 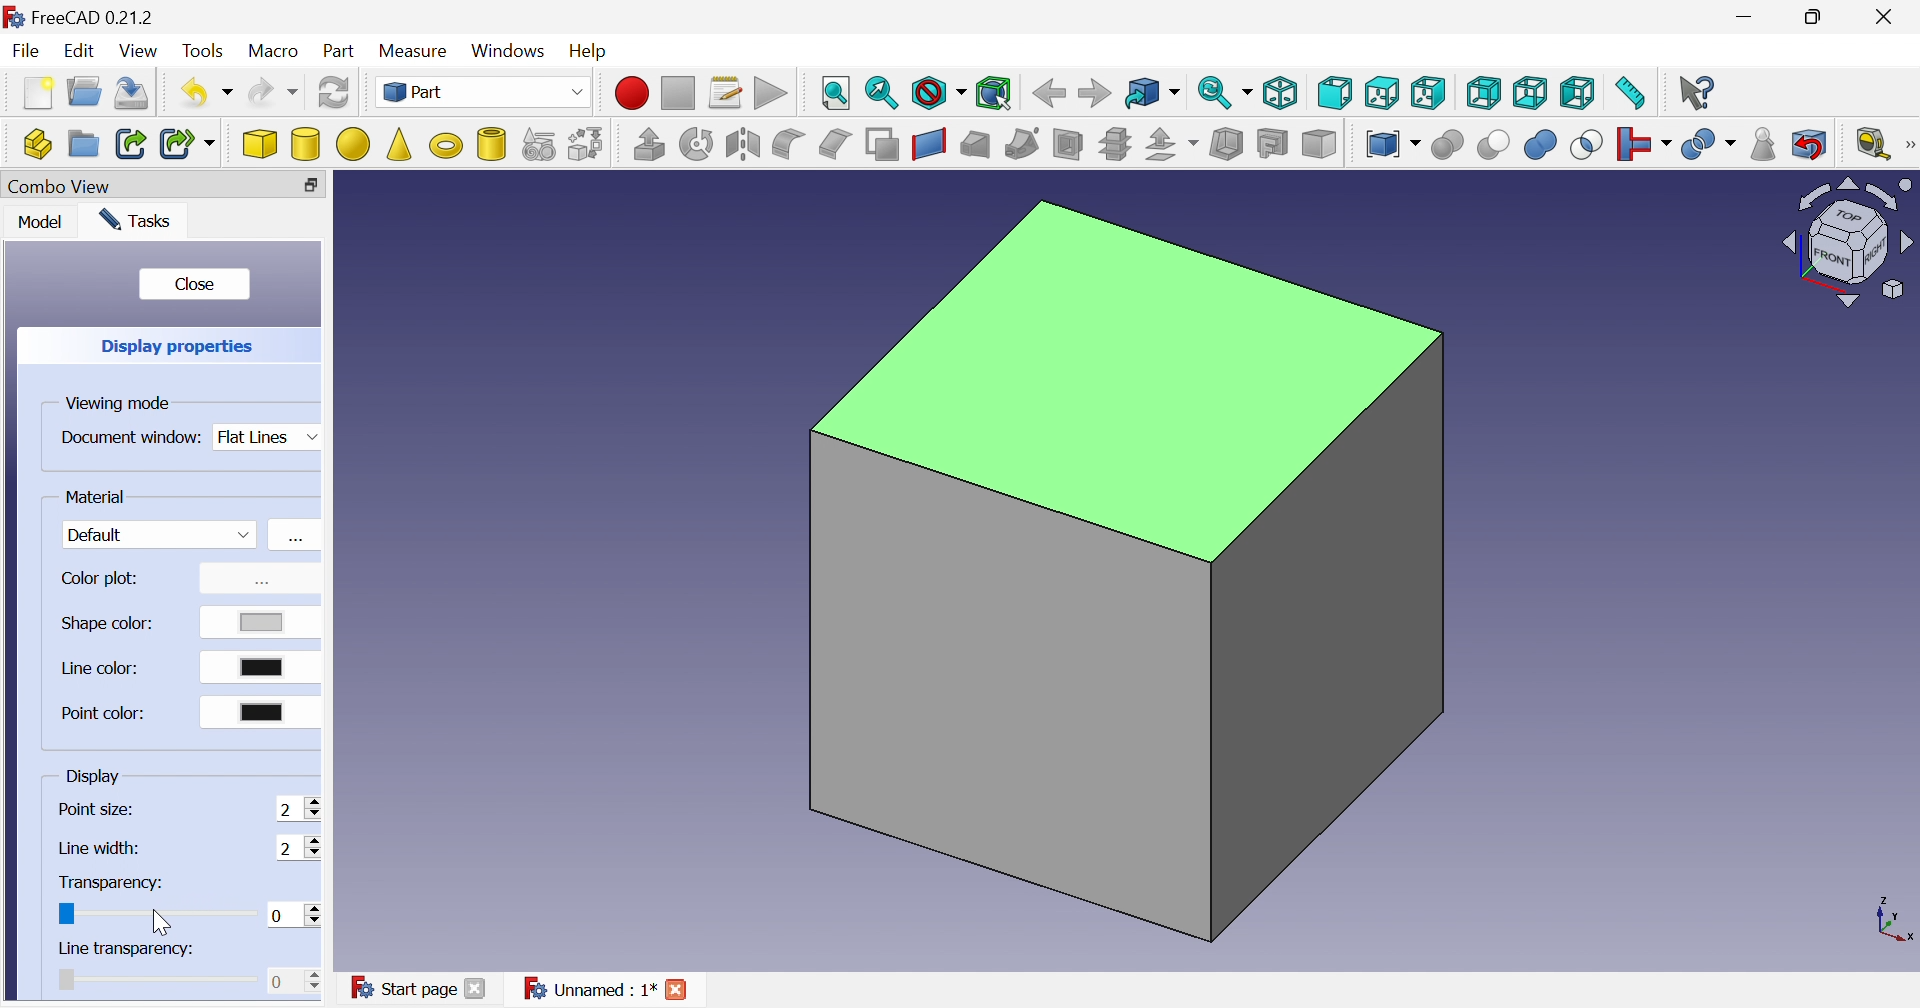 What do you see at coordinates (883, 145) in the screenshot?
I see `Make face from wires` at bounding box center [883, 145].